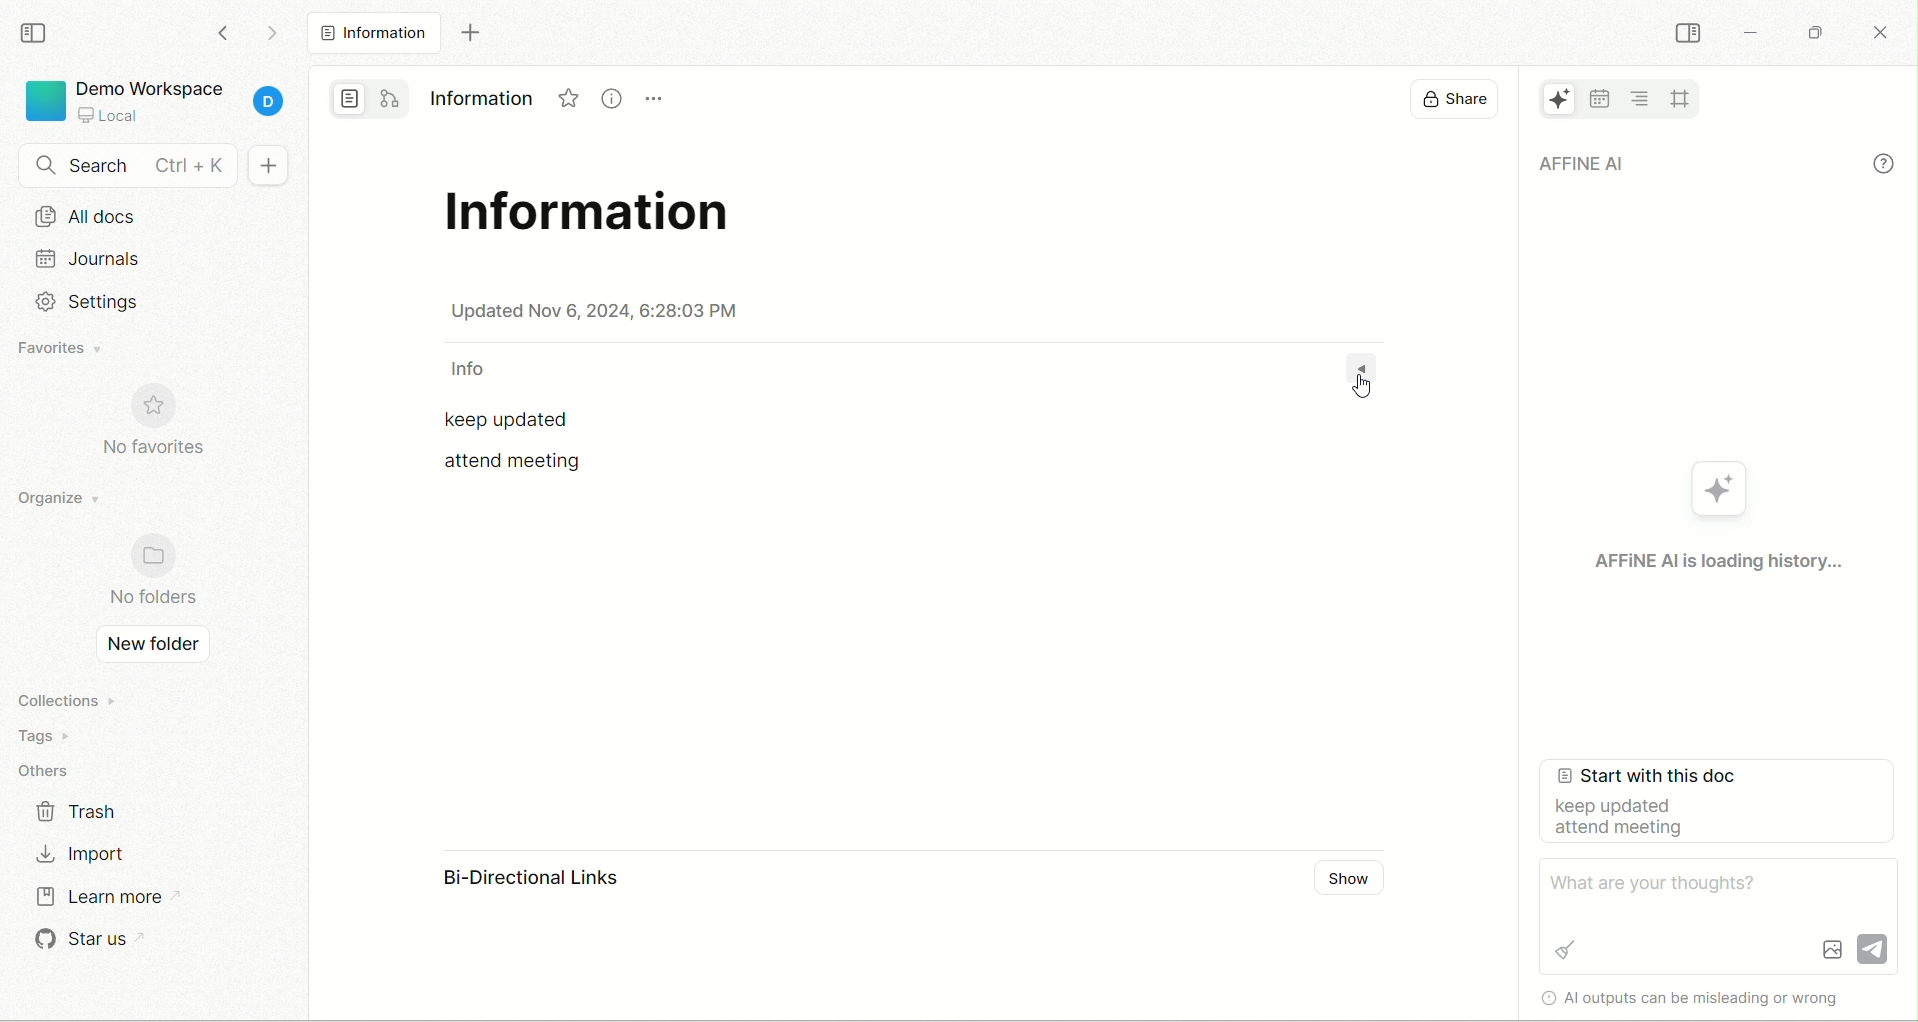  Describe the element at coordinates (1722, 487) in the screenshot. I see `AFFiNE AI` at that location.